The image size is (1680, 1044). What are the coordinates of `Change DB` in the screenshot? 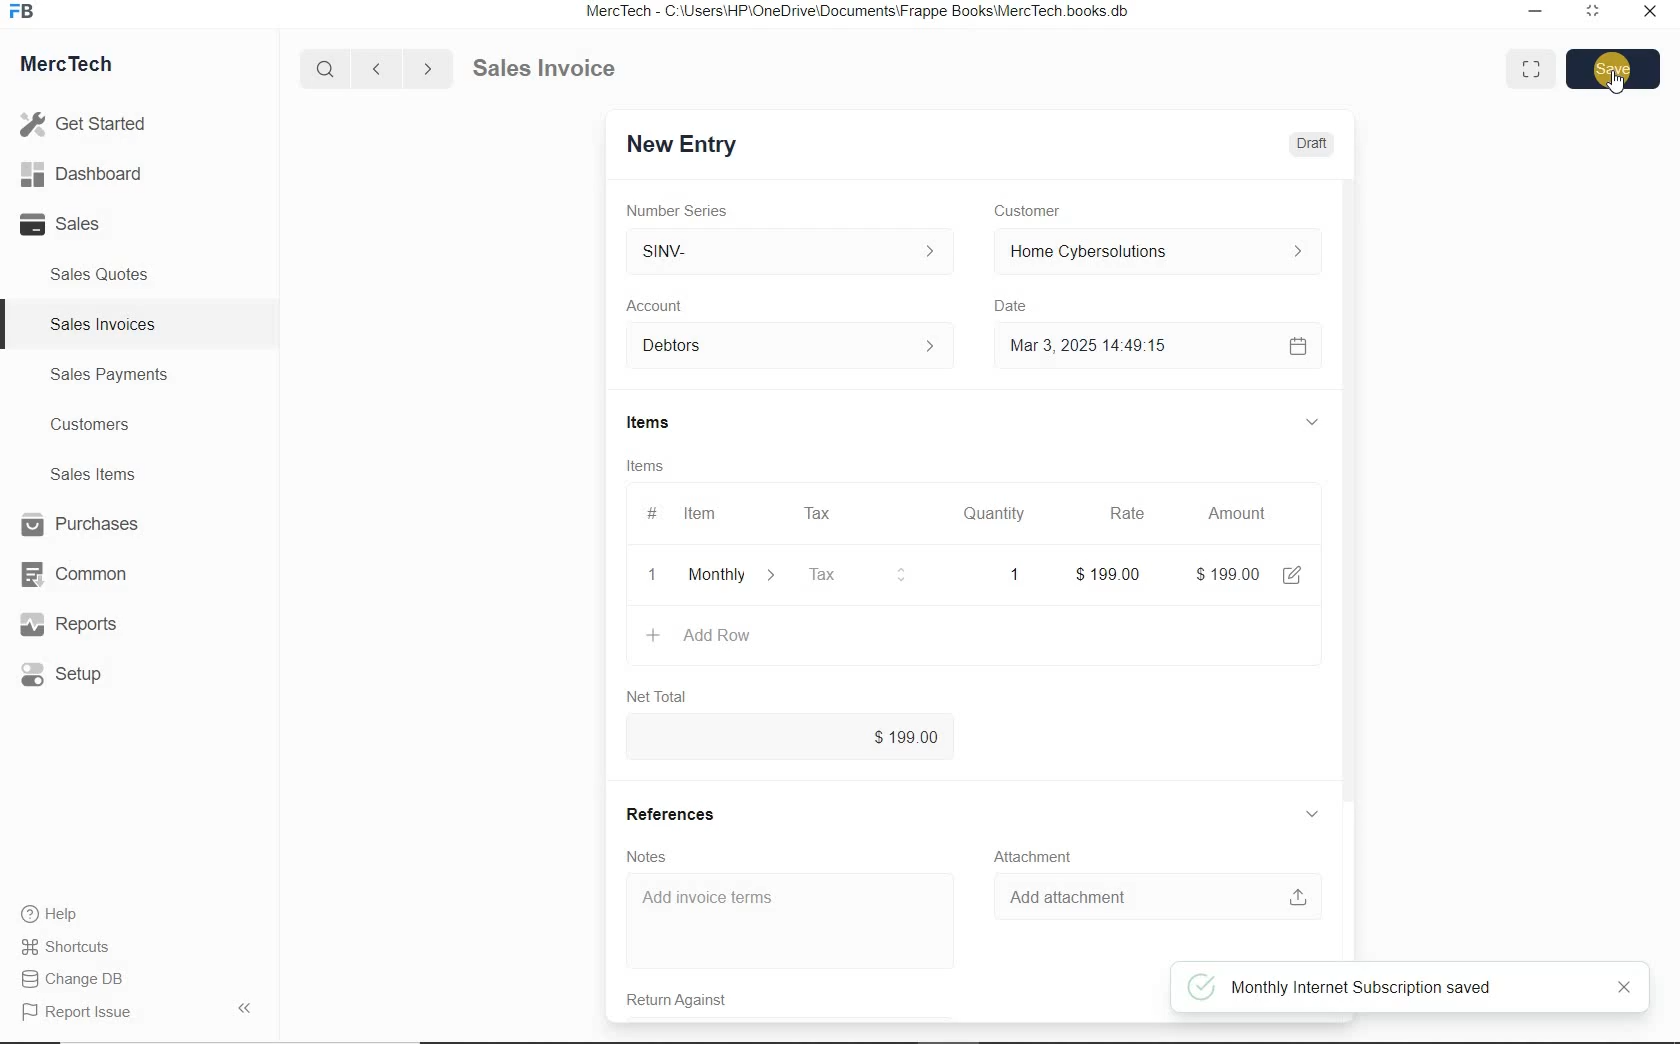 It's located at (75, 979).